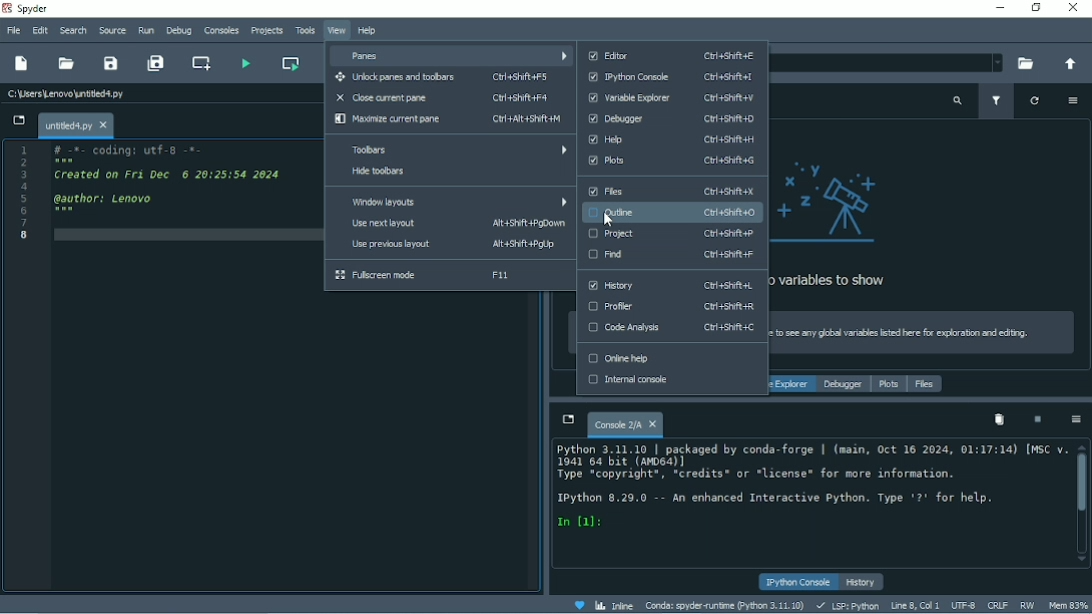 Image resolution: width=1092 pixels, height=614 pixels. I want to click on File, so click(12, 31).